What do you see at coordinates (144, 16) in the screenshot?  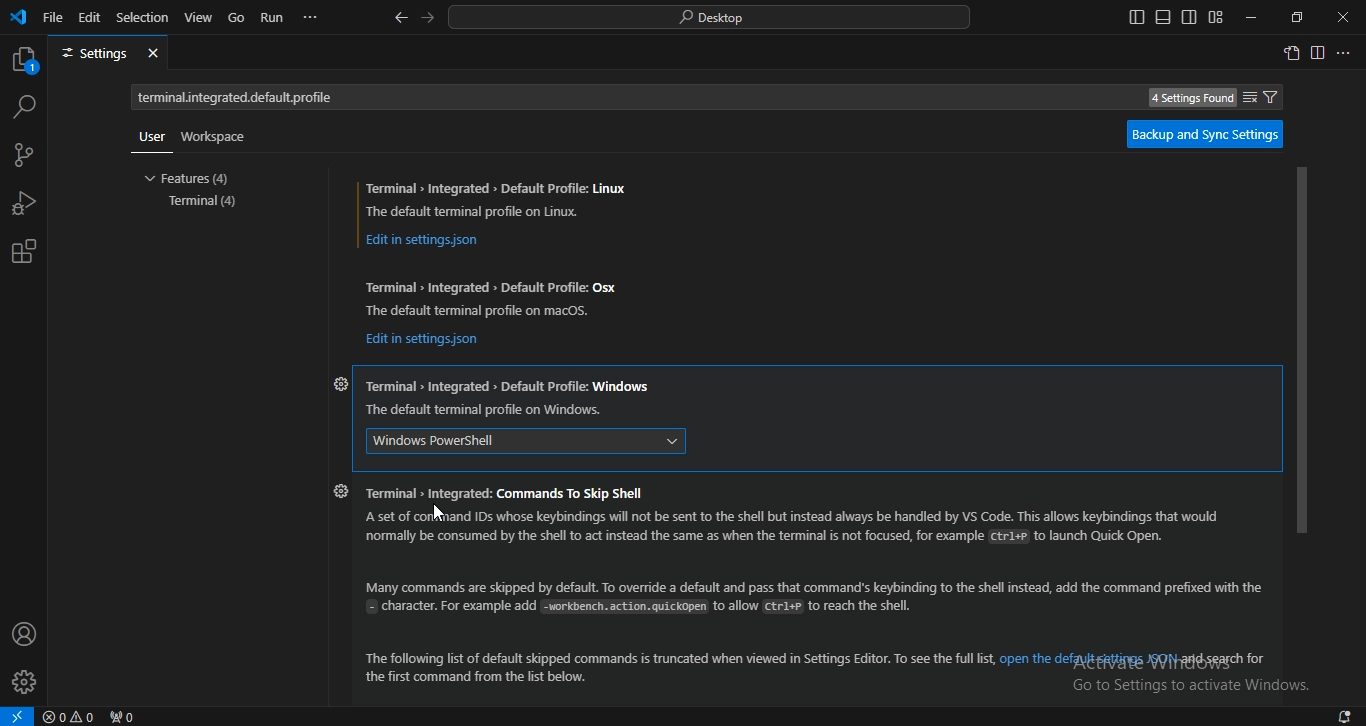 I see `selection` at bounding box center [144, 16].